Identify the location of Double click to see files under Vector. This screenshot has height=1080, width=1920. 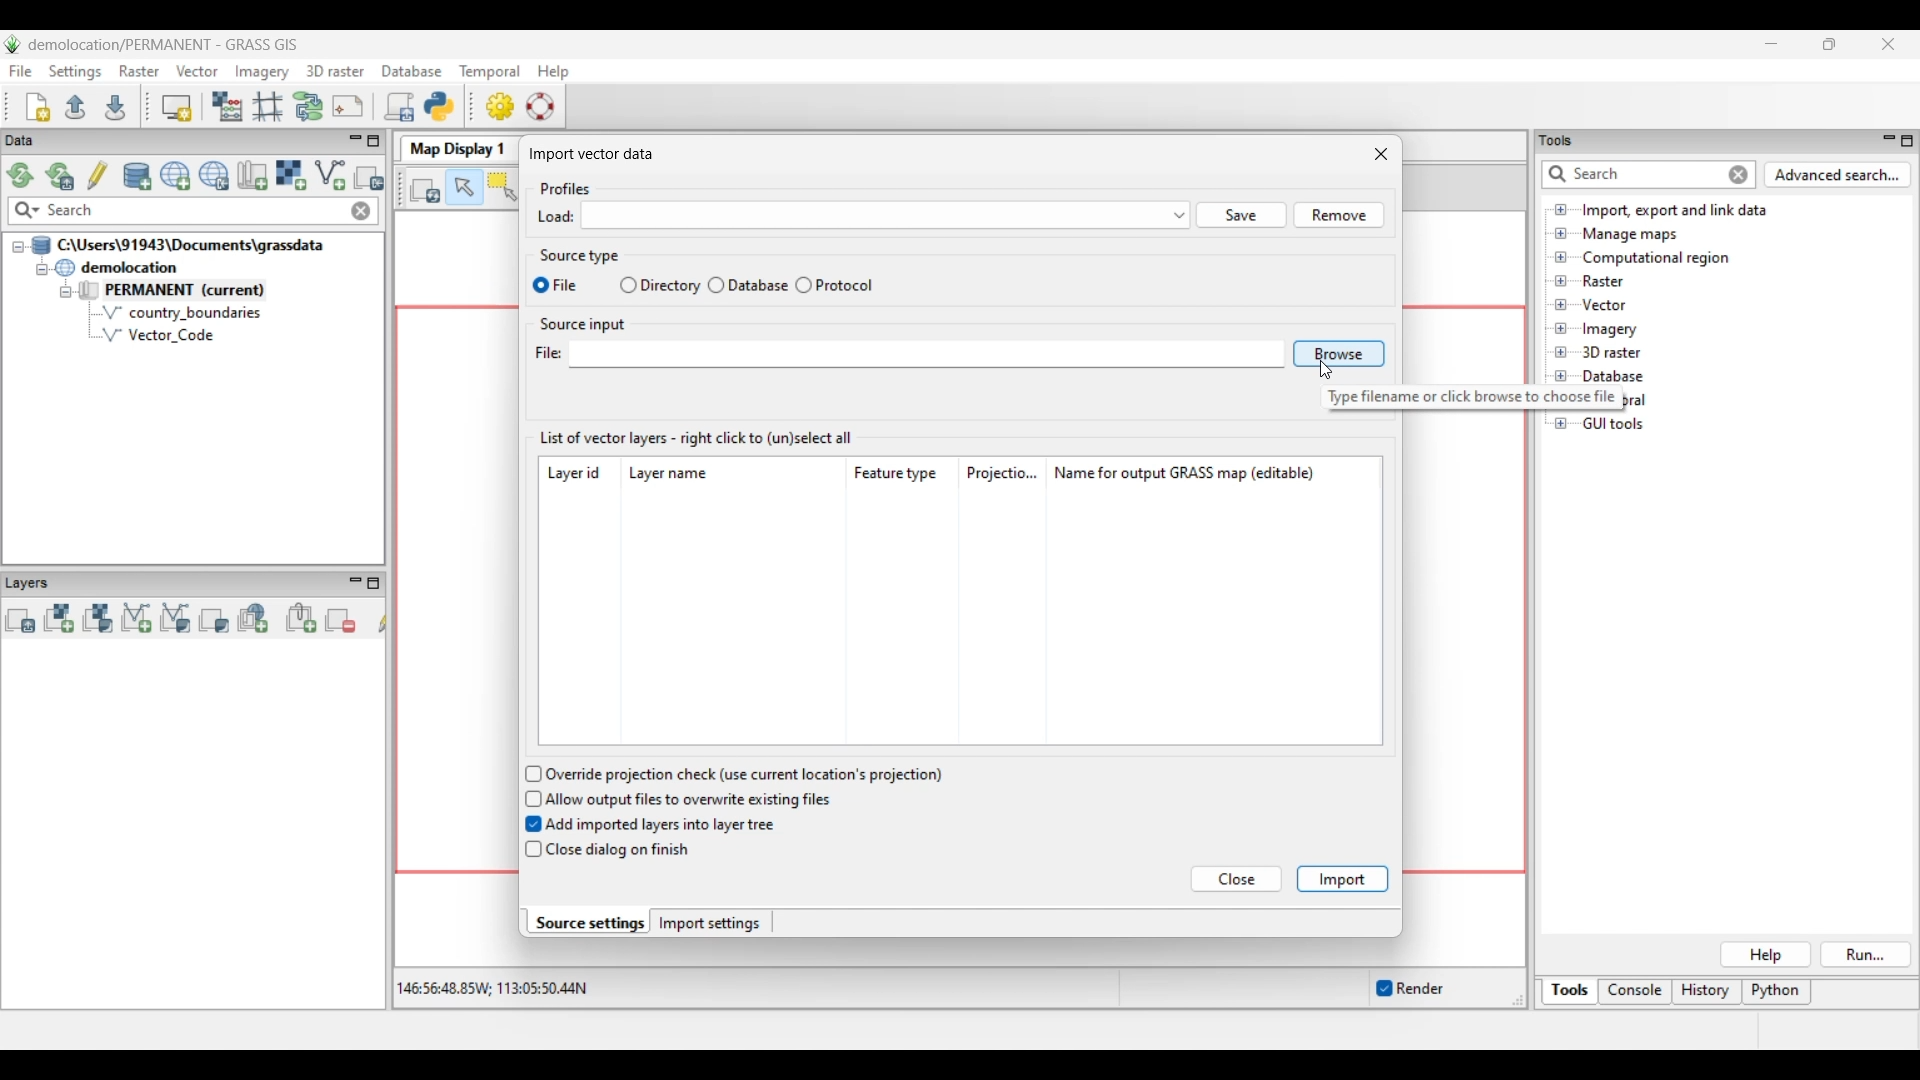
(1603, 305).